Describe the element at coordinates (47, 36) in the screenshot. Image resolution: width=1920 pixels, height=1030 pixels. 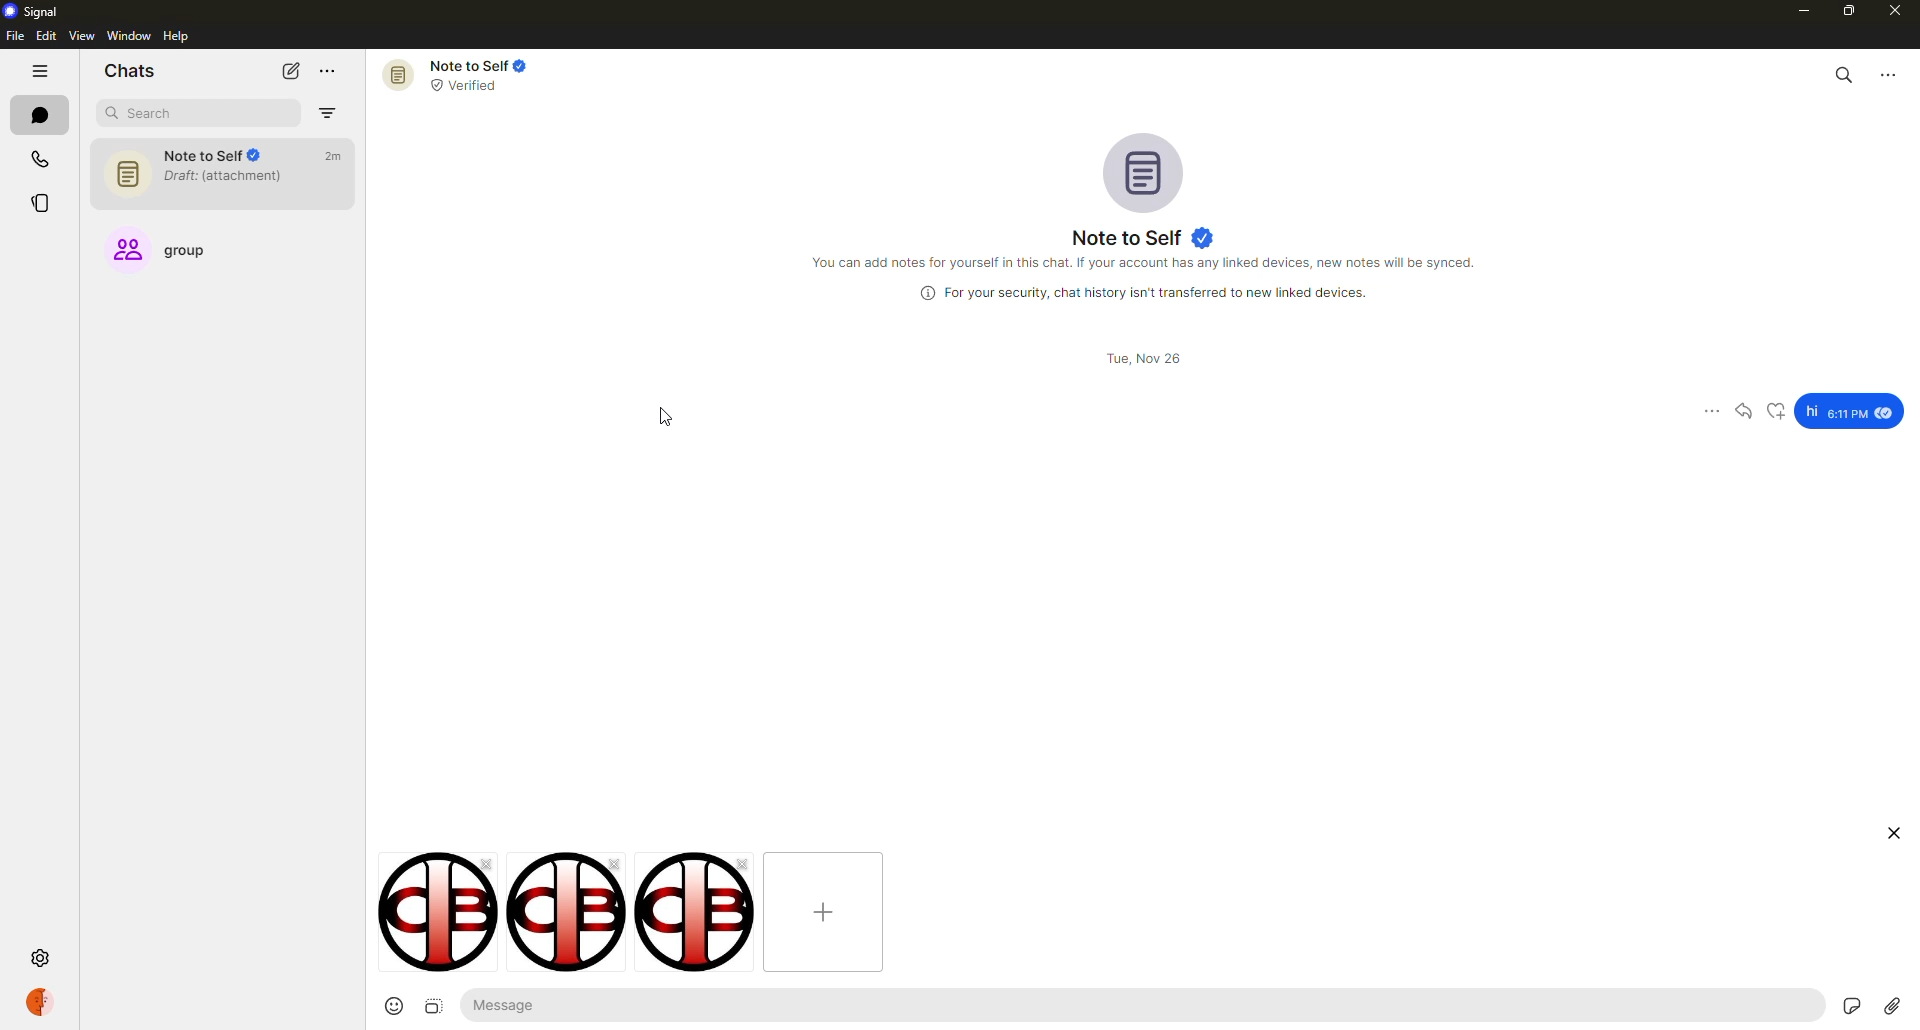
I see `edit` at that location.